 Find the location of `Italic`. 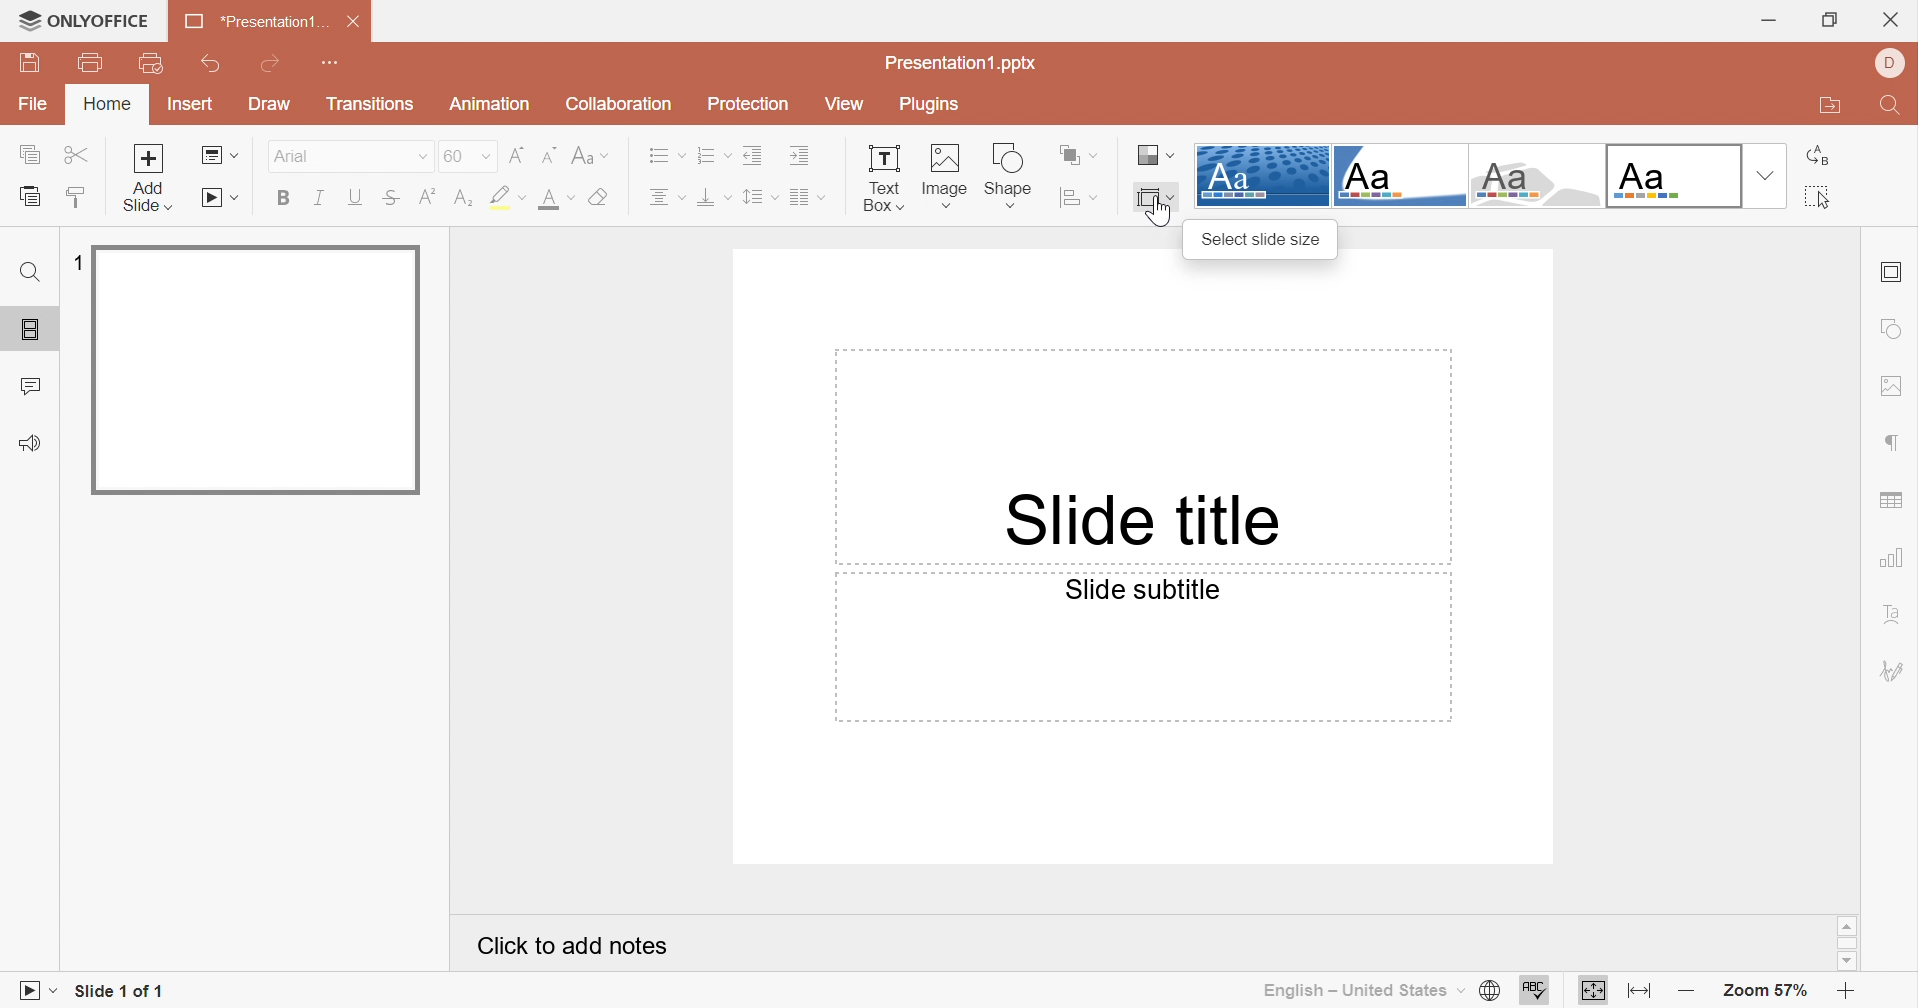

Italic is located at coordinates (321, 198).